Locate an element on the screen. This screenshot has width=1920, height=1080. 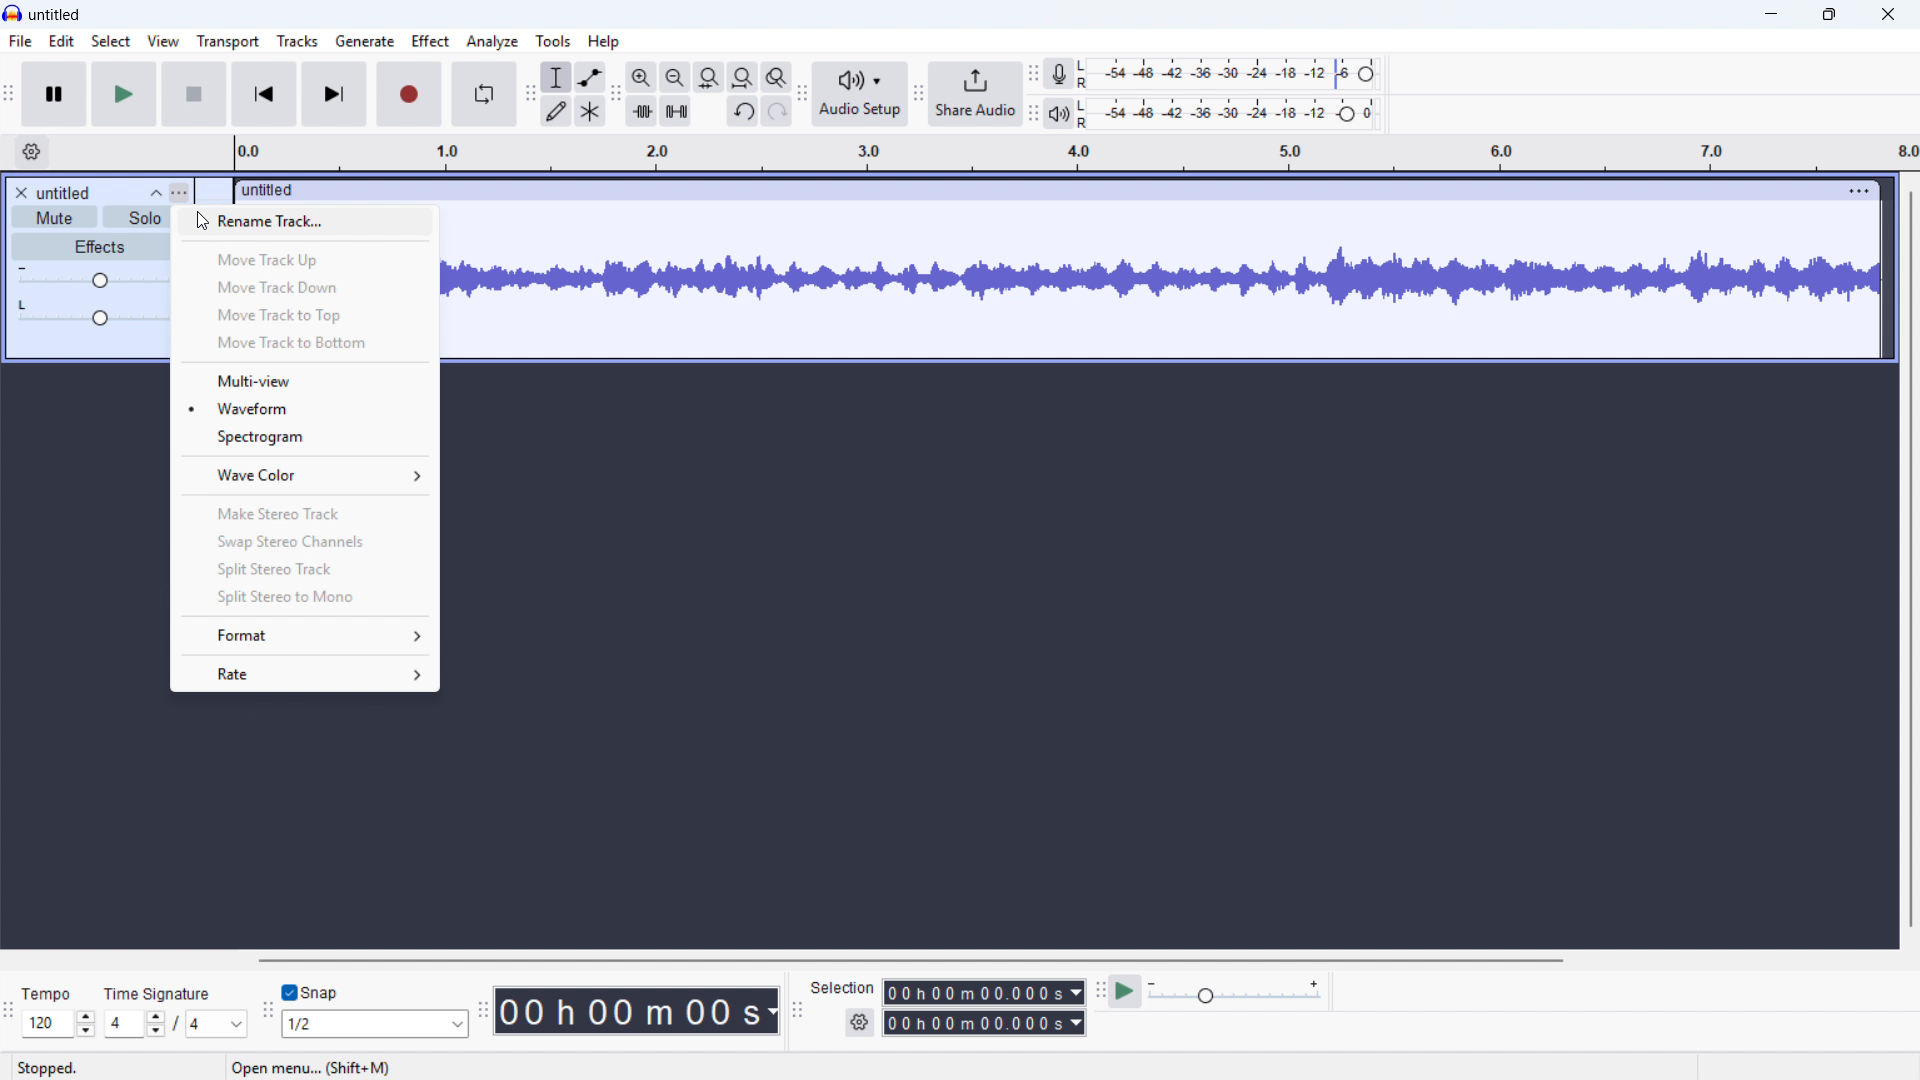
Audio setup toolbar  is located at coordinates (801, 95).